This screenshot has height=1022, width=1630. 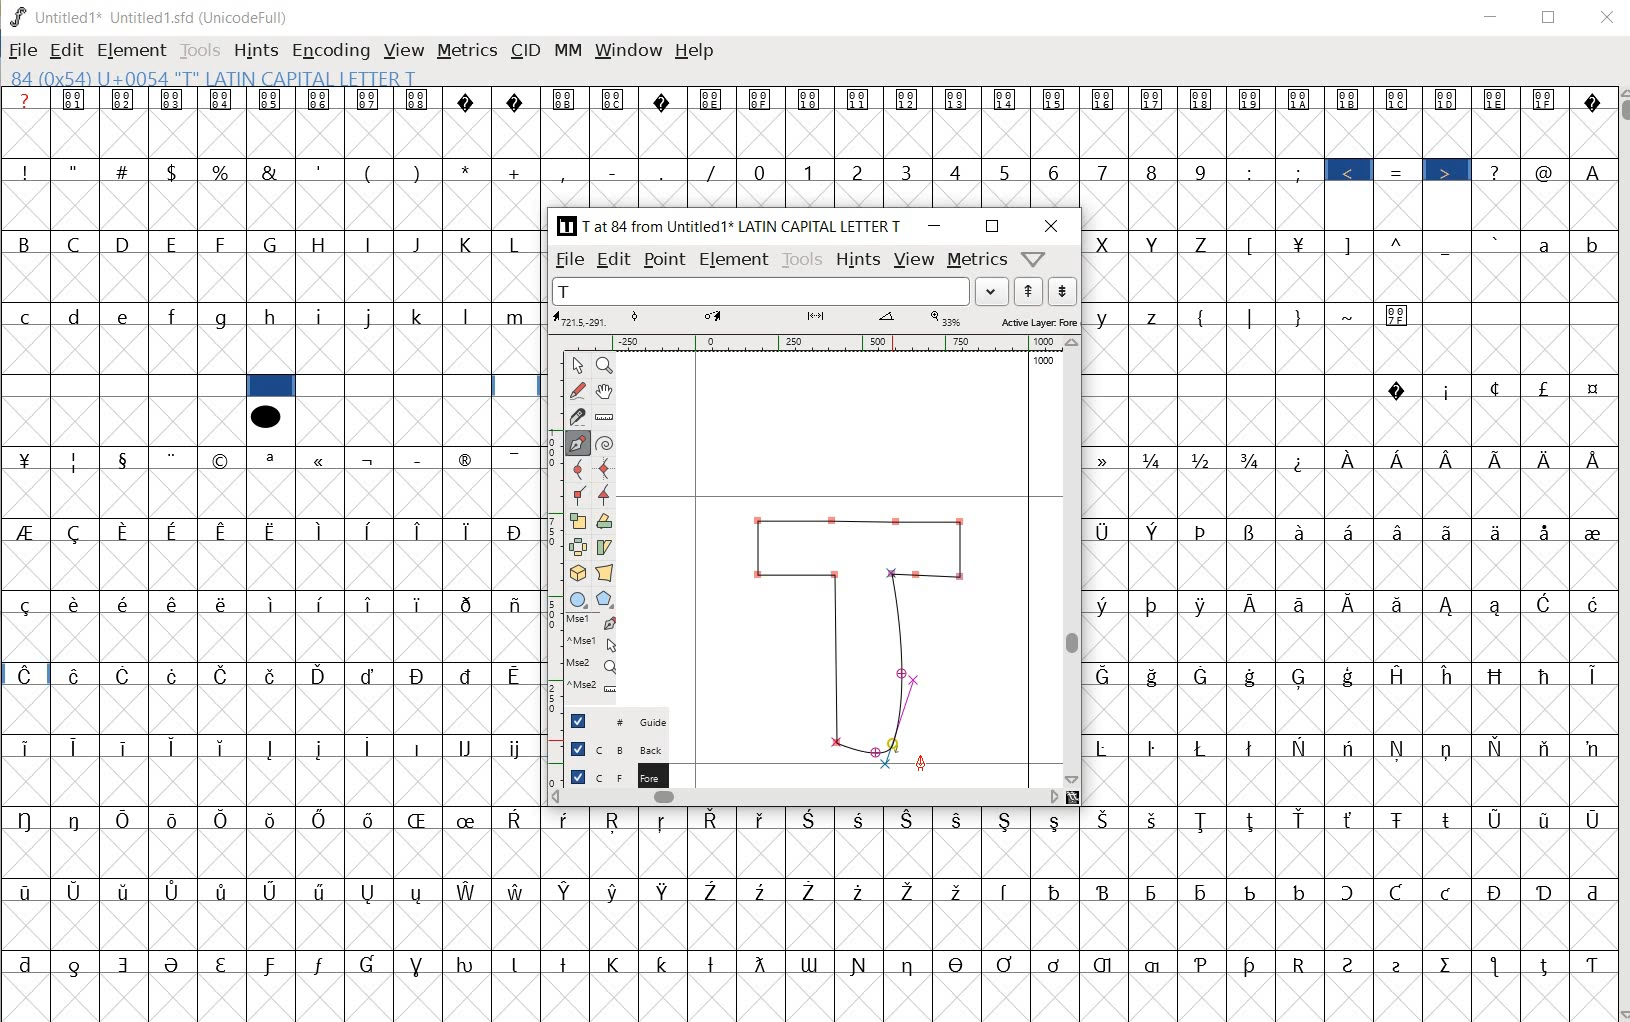 What do you see at coordinates (222, 602) in the screenshot?
I see `Symbol` at bounding box center [222, 602].